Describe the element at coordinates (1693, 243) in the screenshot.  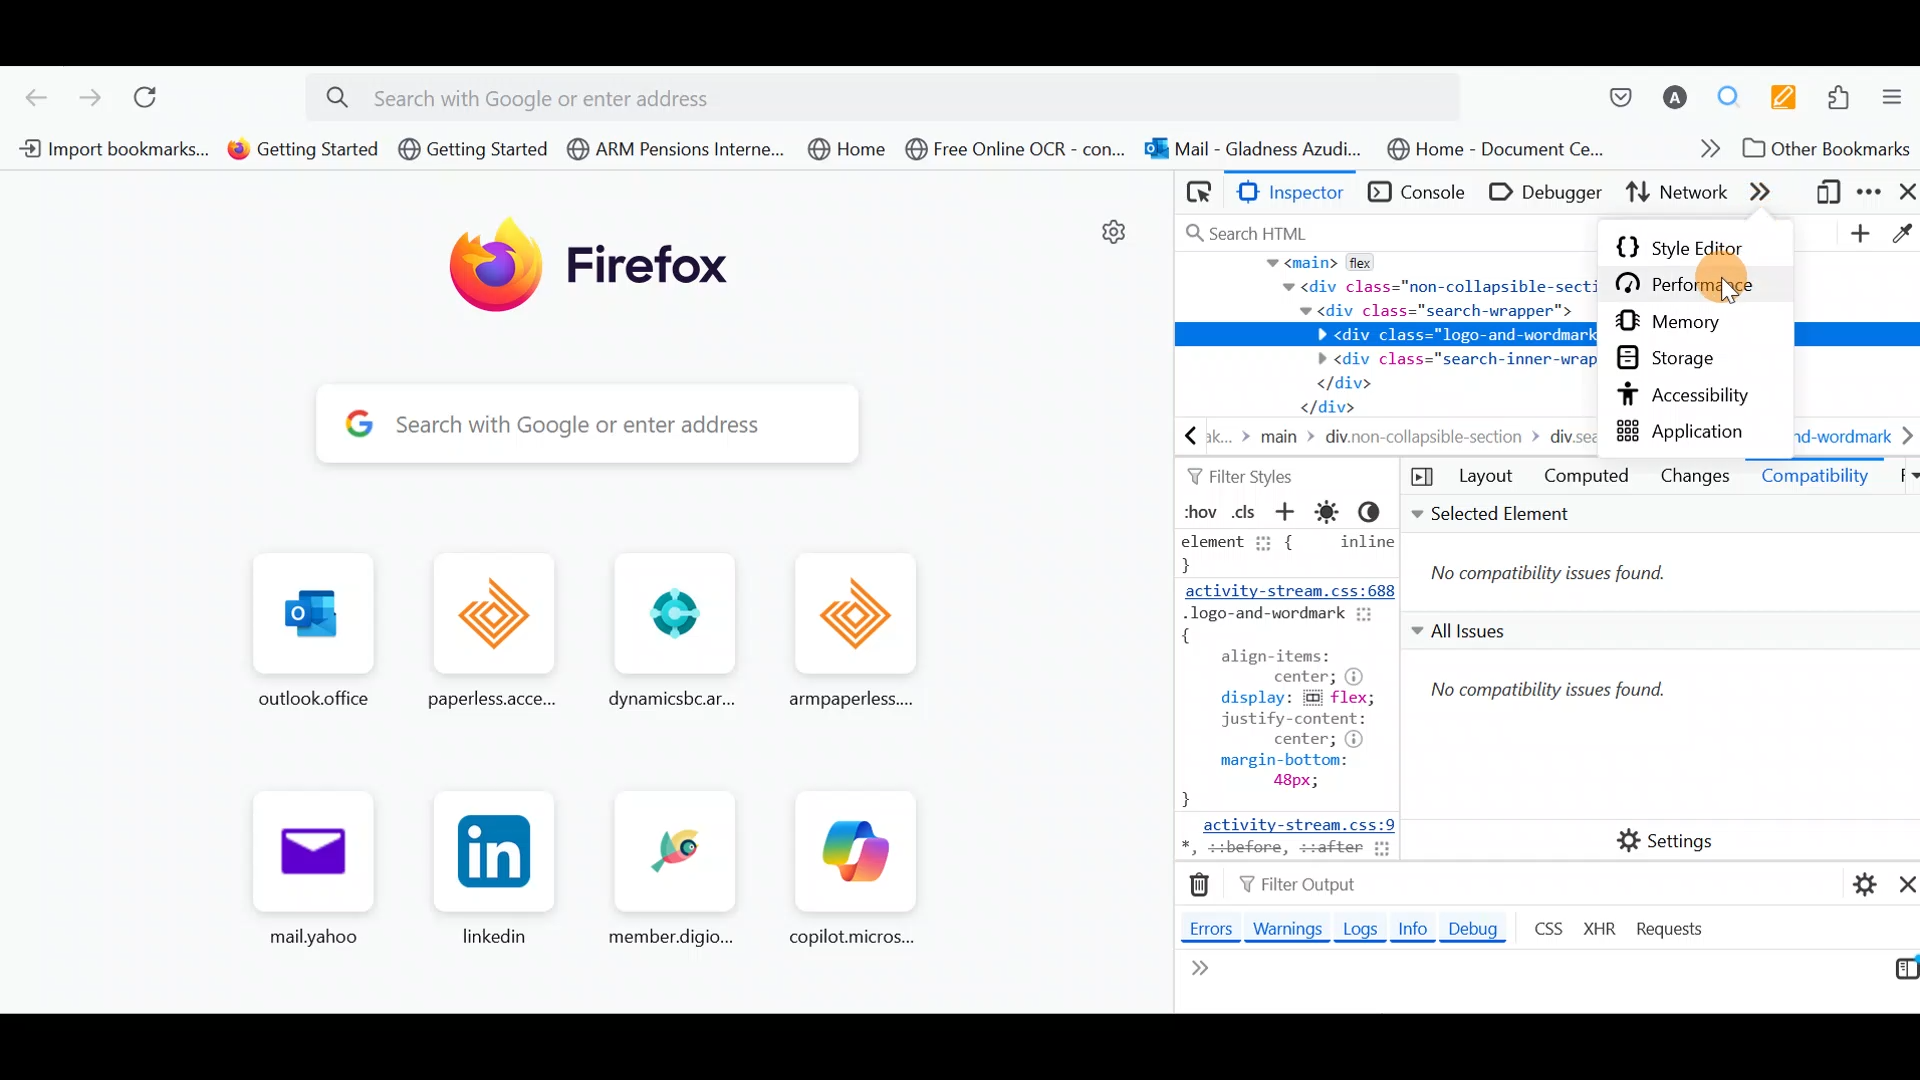
I see `Style editor` at that location.